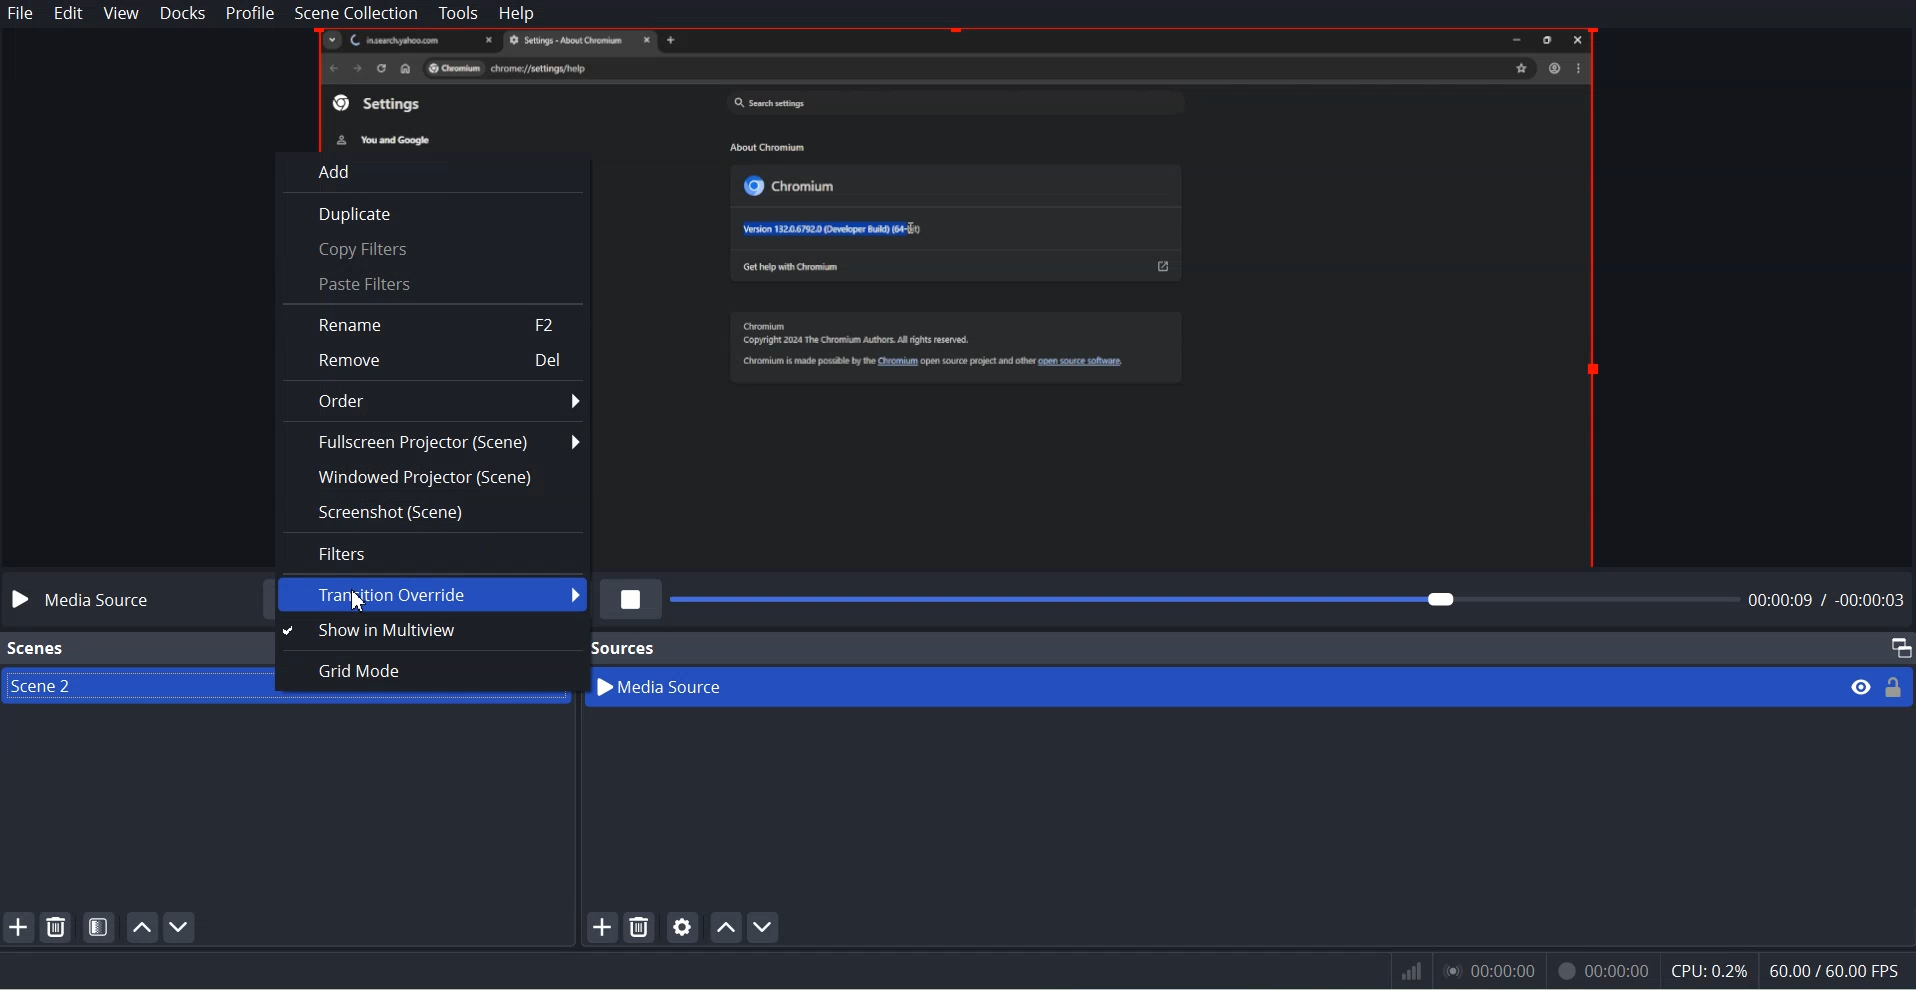  I want to click on Grid Mode, so click(425, 671).